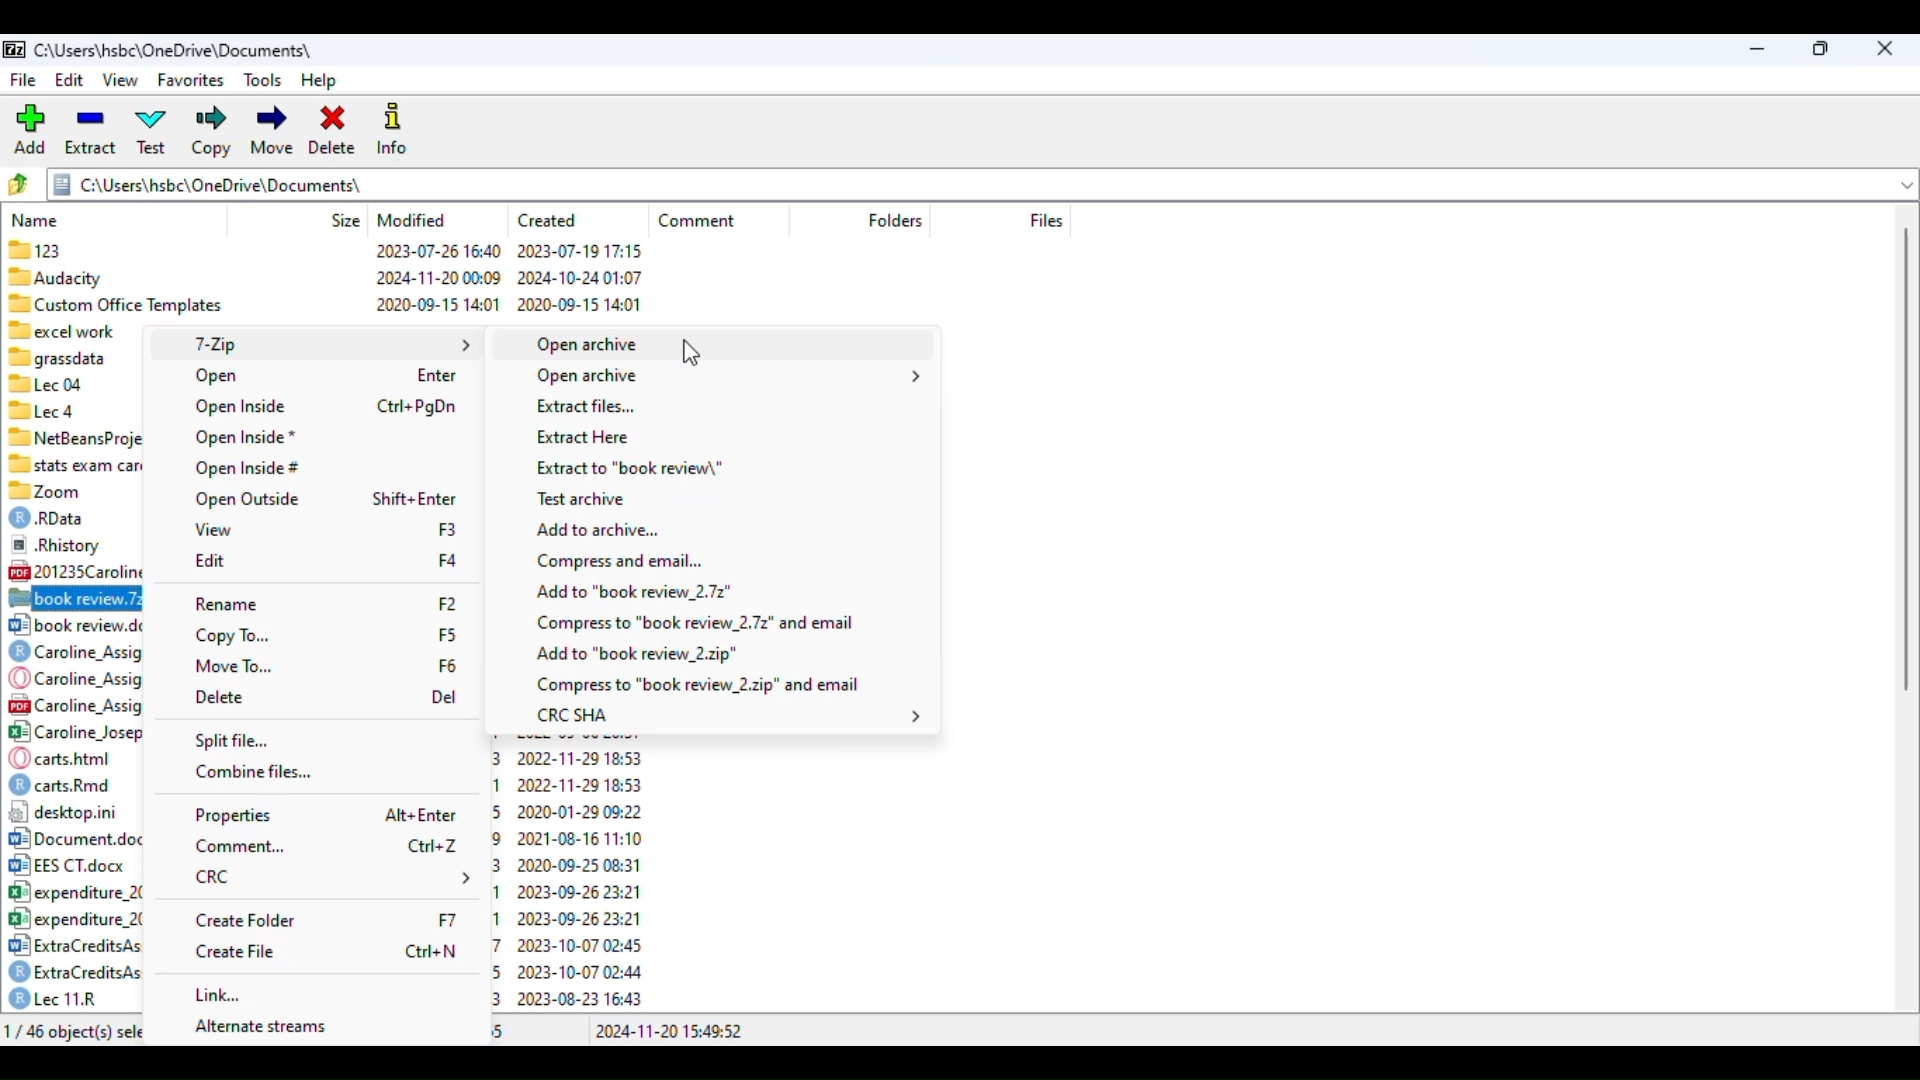 Image resolution: width=1920 pixels, height=1080 pixels. I want to click on extract to file, so click(630, 467).